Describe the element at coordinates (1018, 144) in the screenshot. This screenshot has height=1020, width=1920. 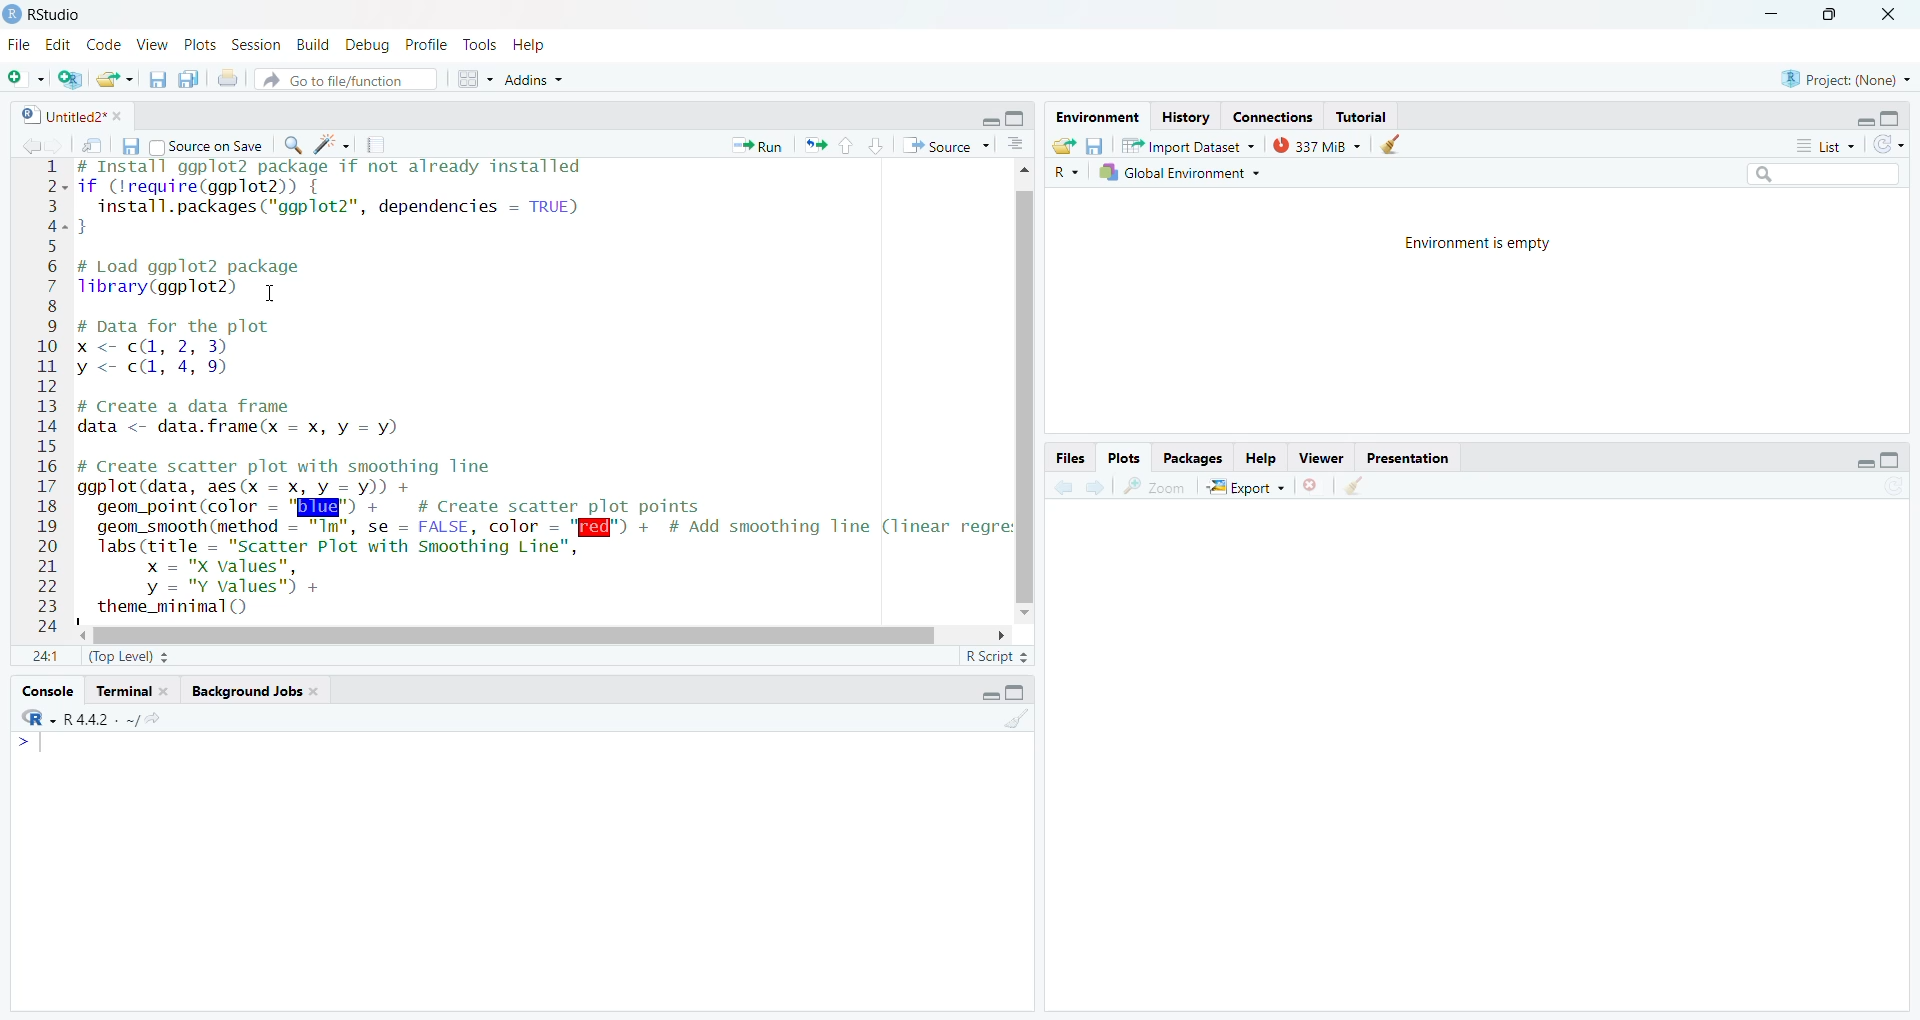
I see `show document outline` at that location.